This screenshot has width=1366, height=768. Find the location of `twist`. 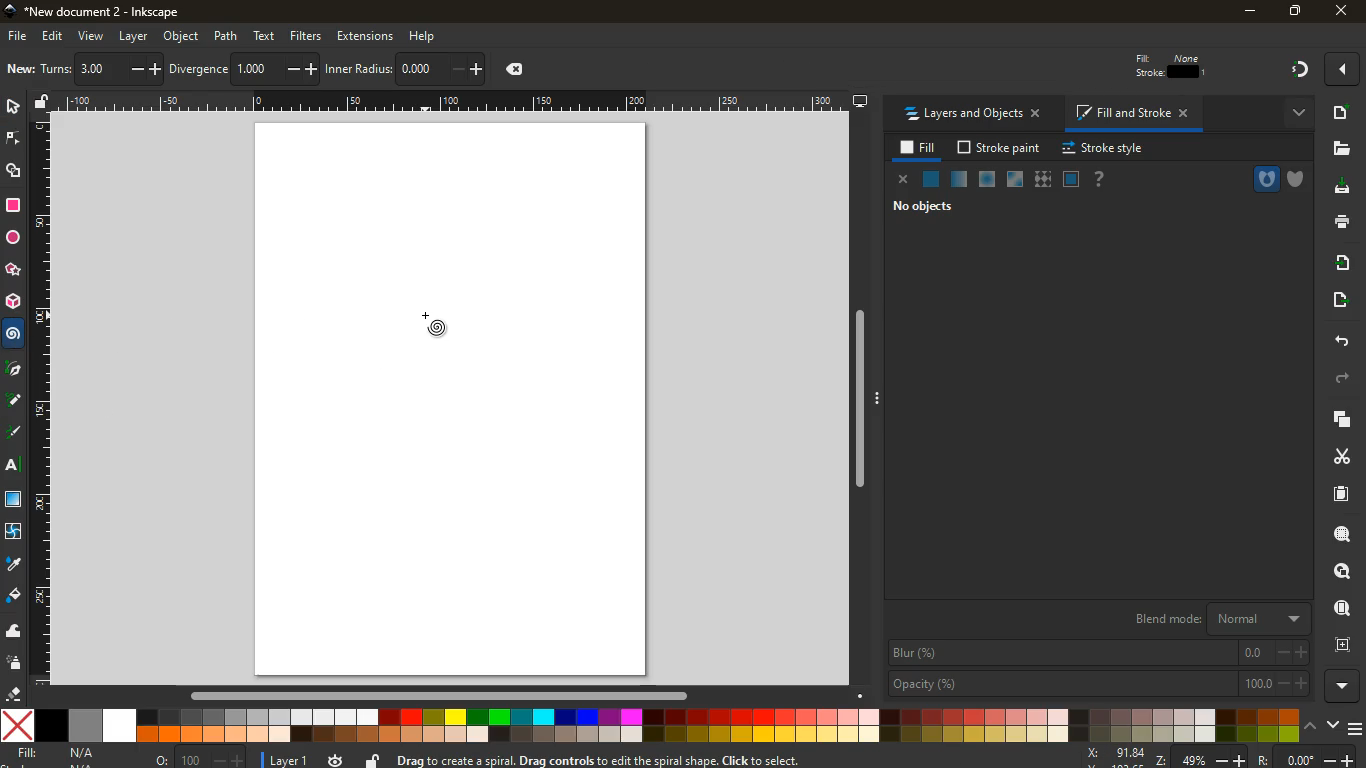

twist is located at coordinates (14, 532).